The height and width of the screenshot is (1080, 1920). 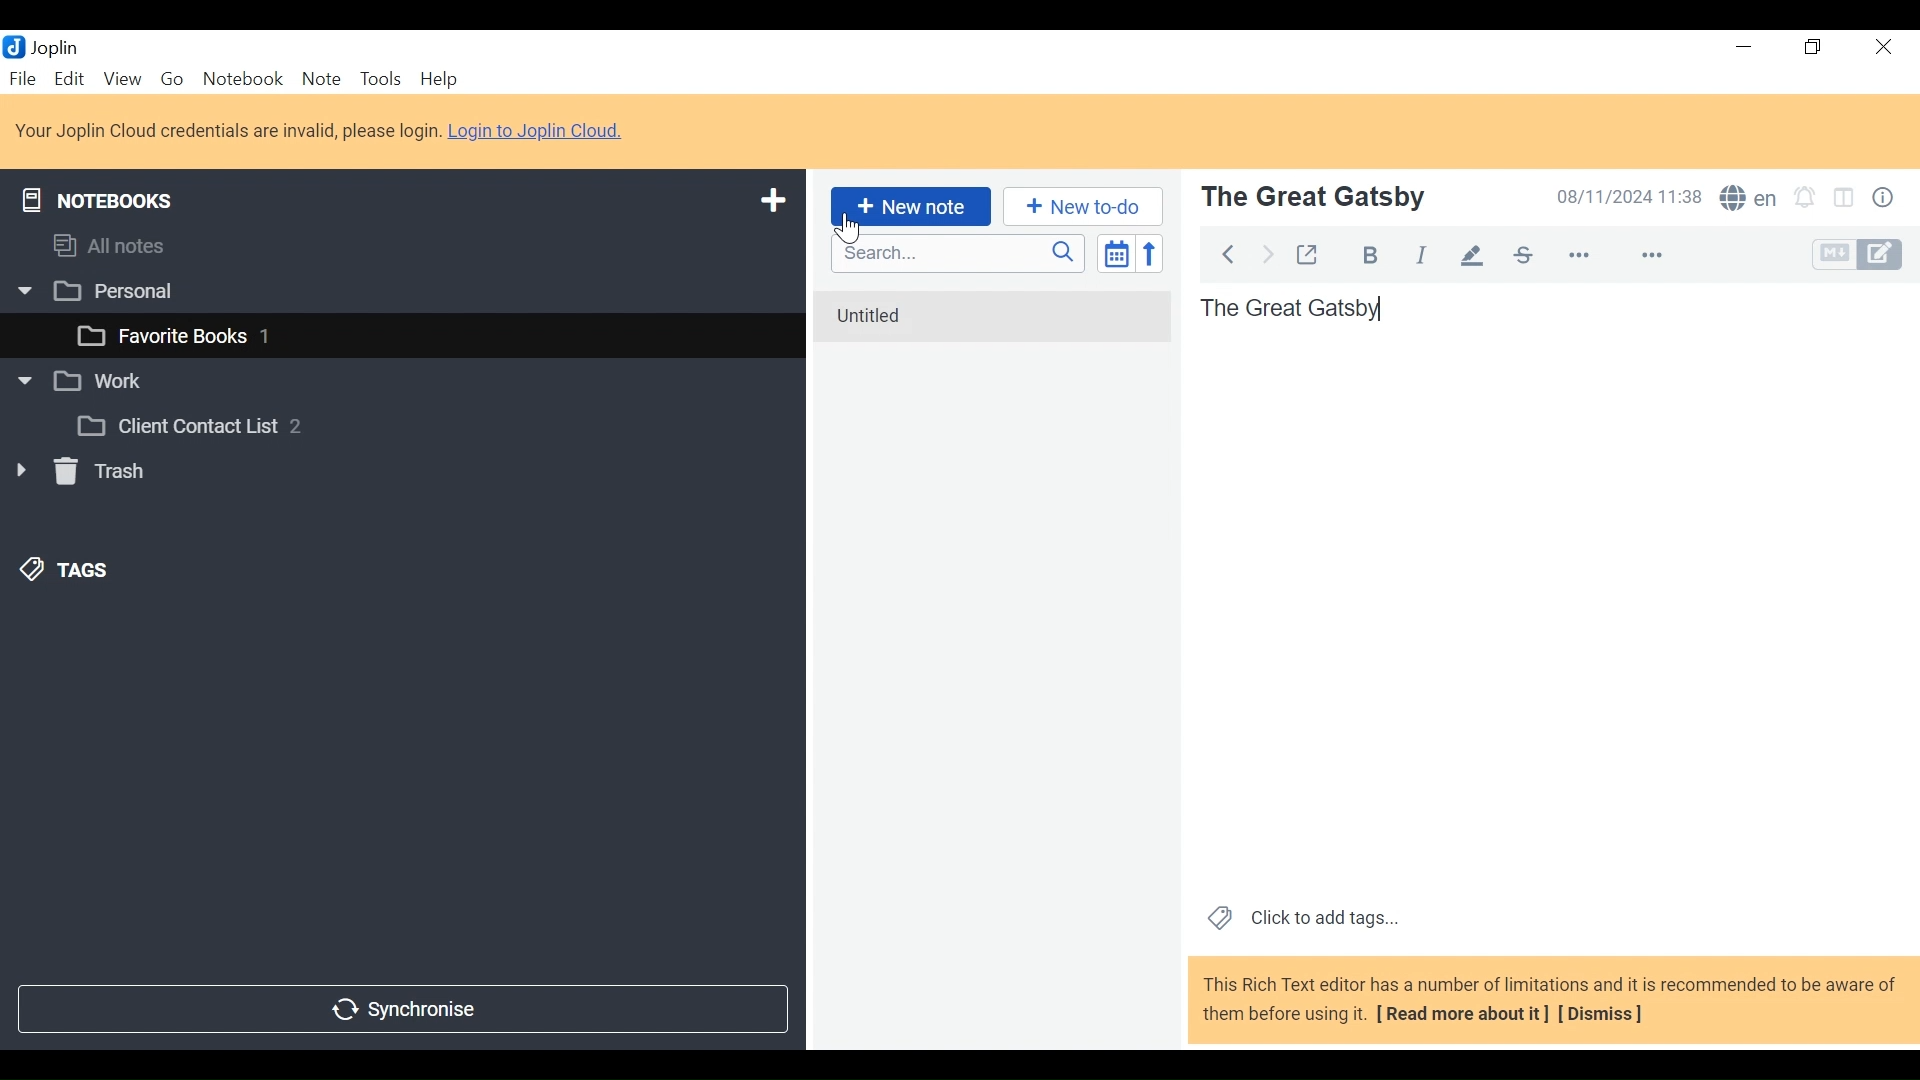 I want to click on favourite books, so click(x=174, y=336).